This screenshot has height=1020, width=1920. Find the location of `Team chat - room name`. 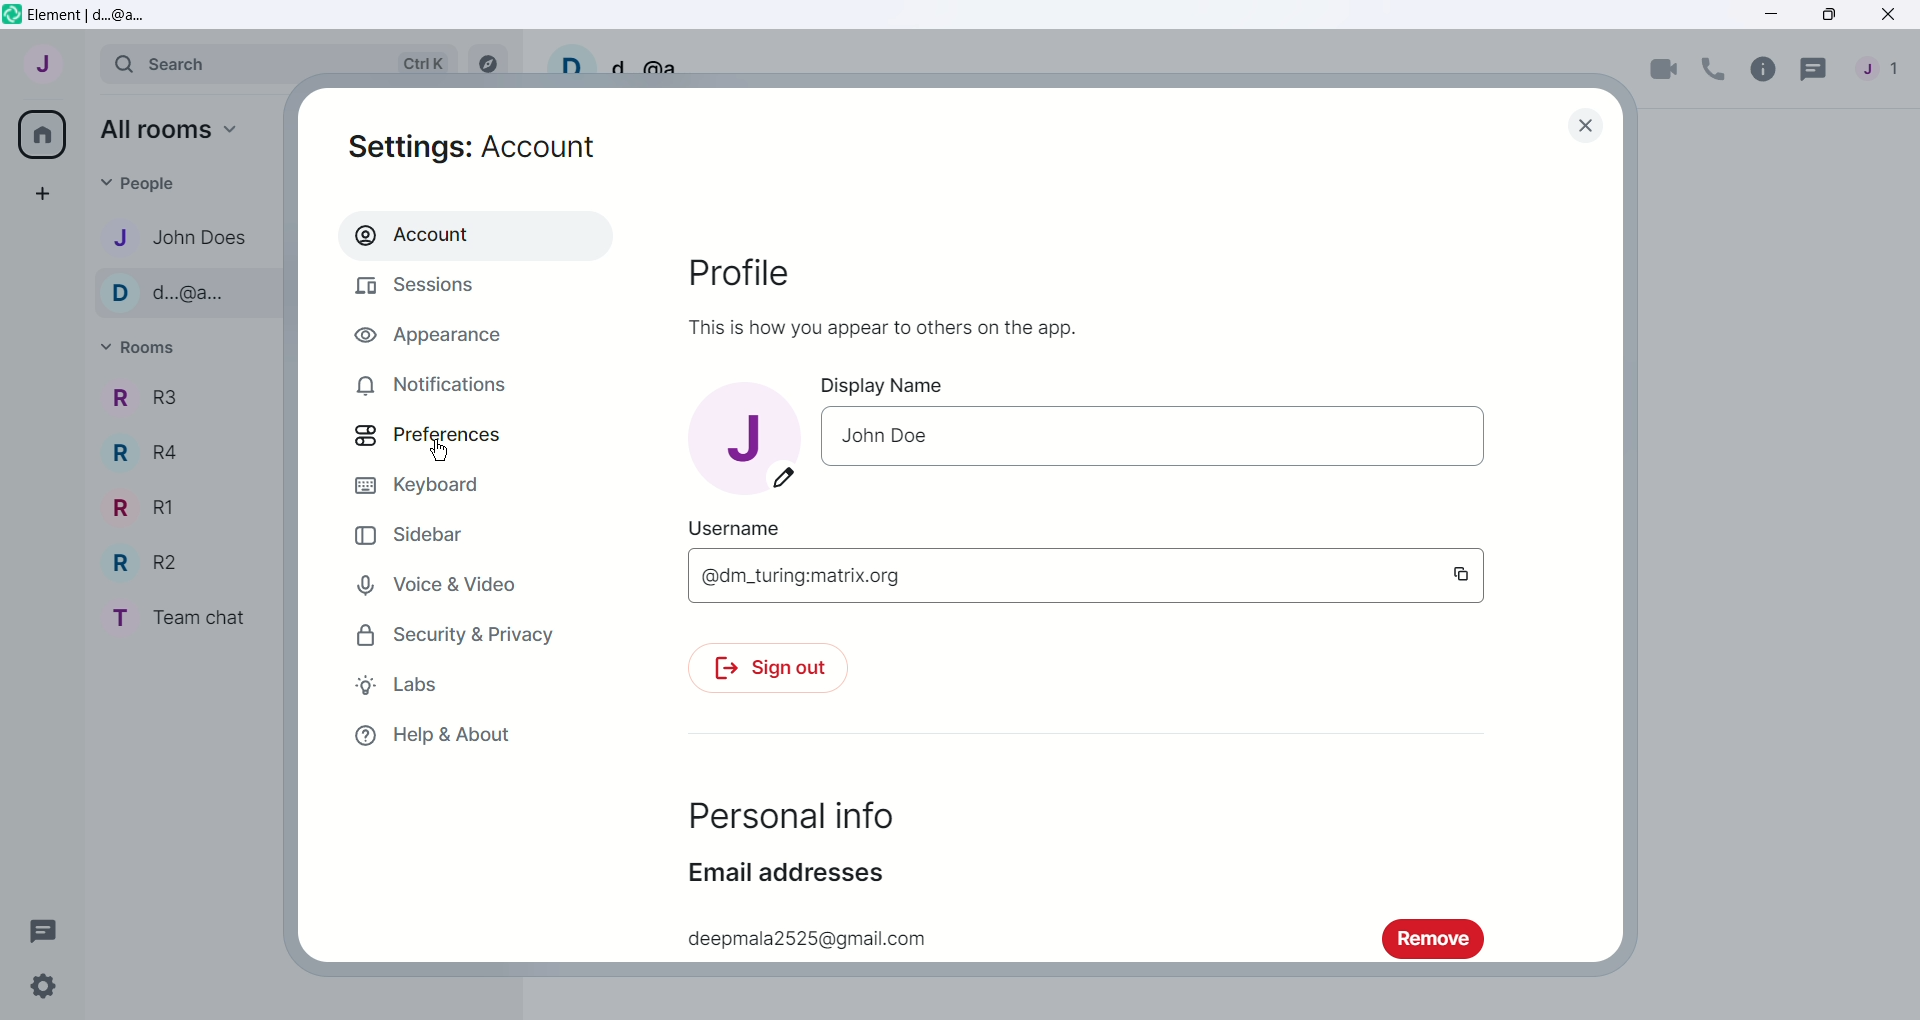

Team chat - room name is located at coordinates (188, 617).